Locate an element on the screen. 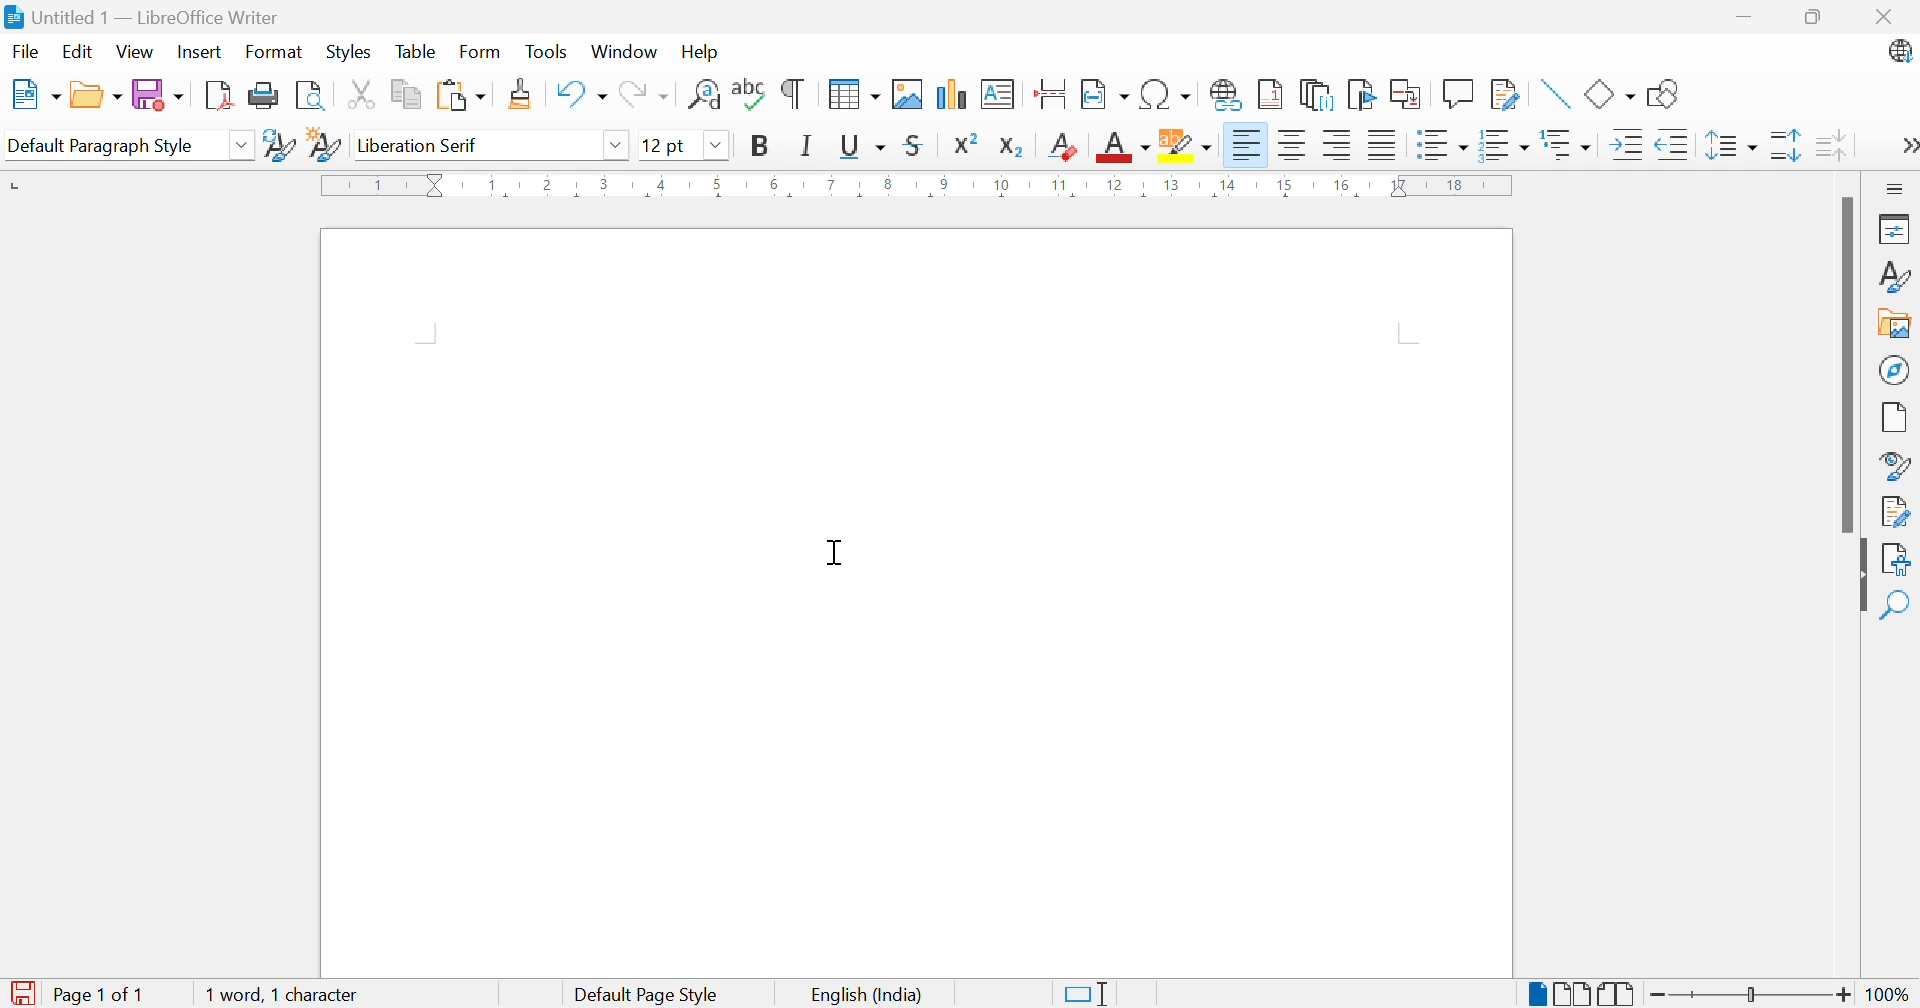  Default Page Style is located at coordinates (651, 995).